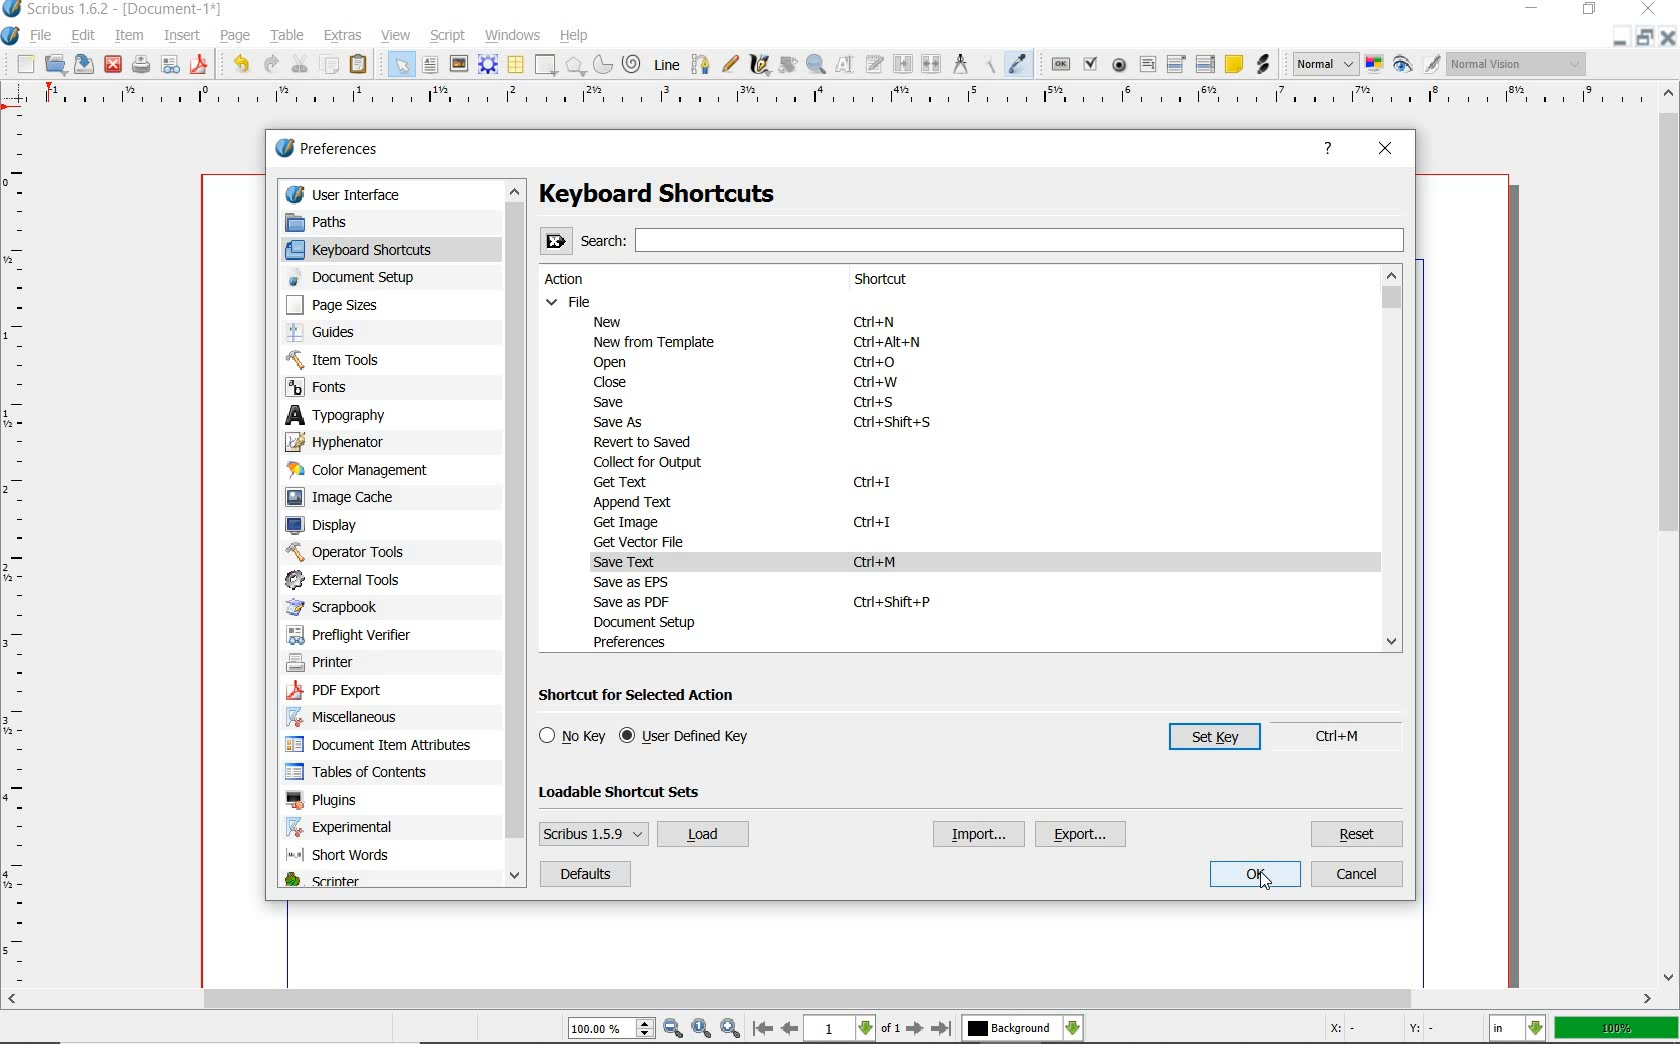 The image size is (1680, 1044). What do you see at coordinates (375, 249) in the screenshot?
I see `keyboard shortcuts` at bounding box center [375, 249].